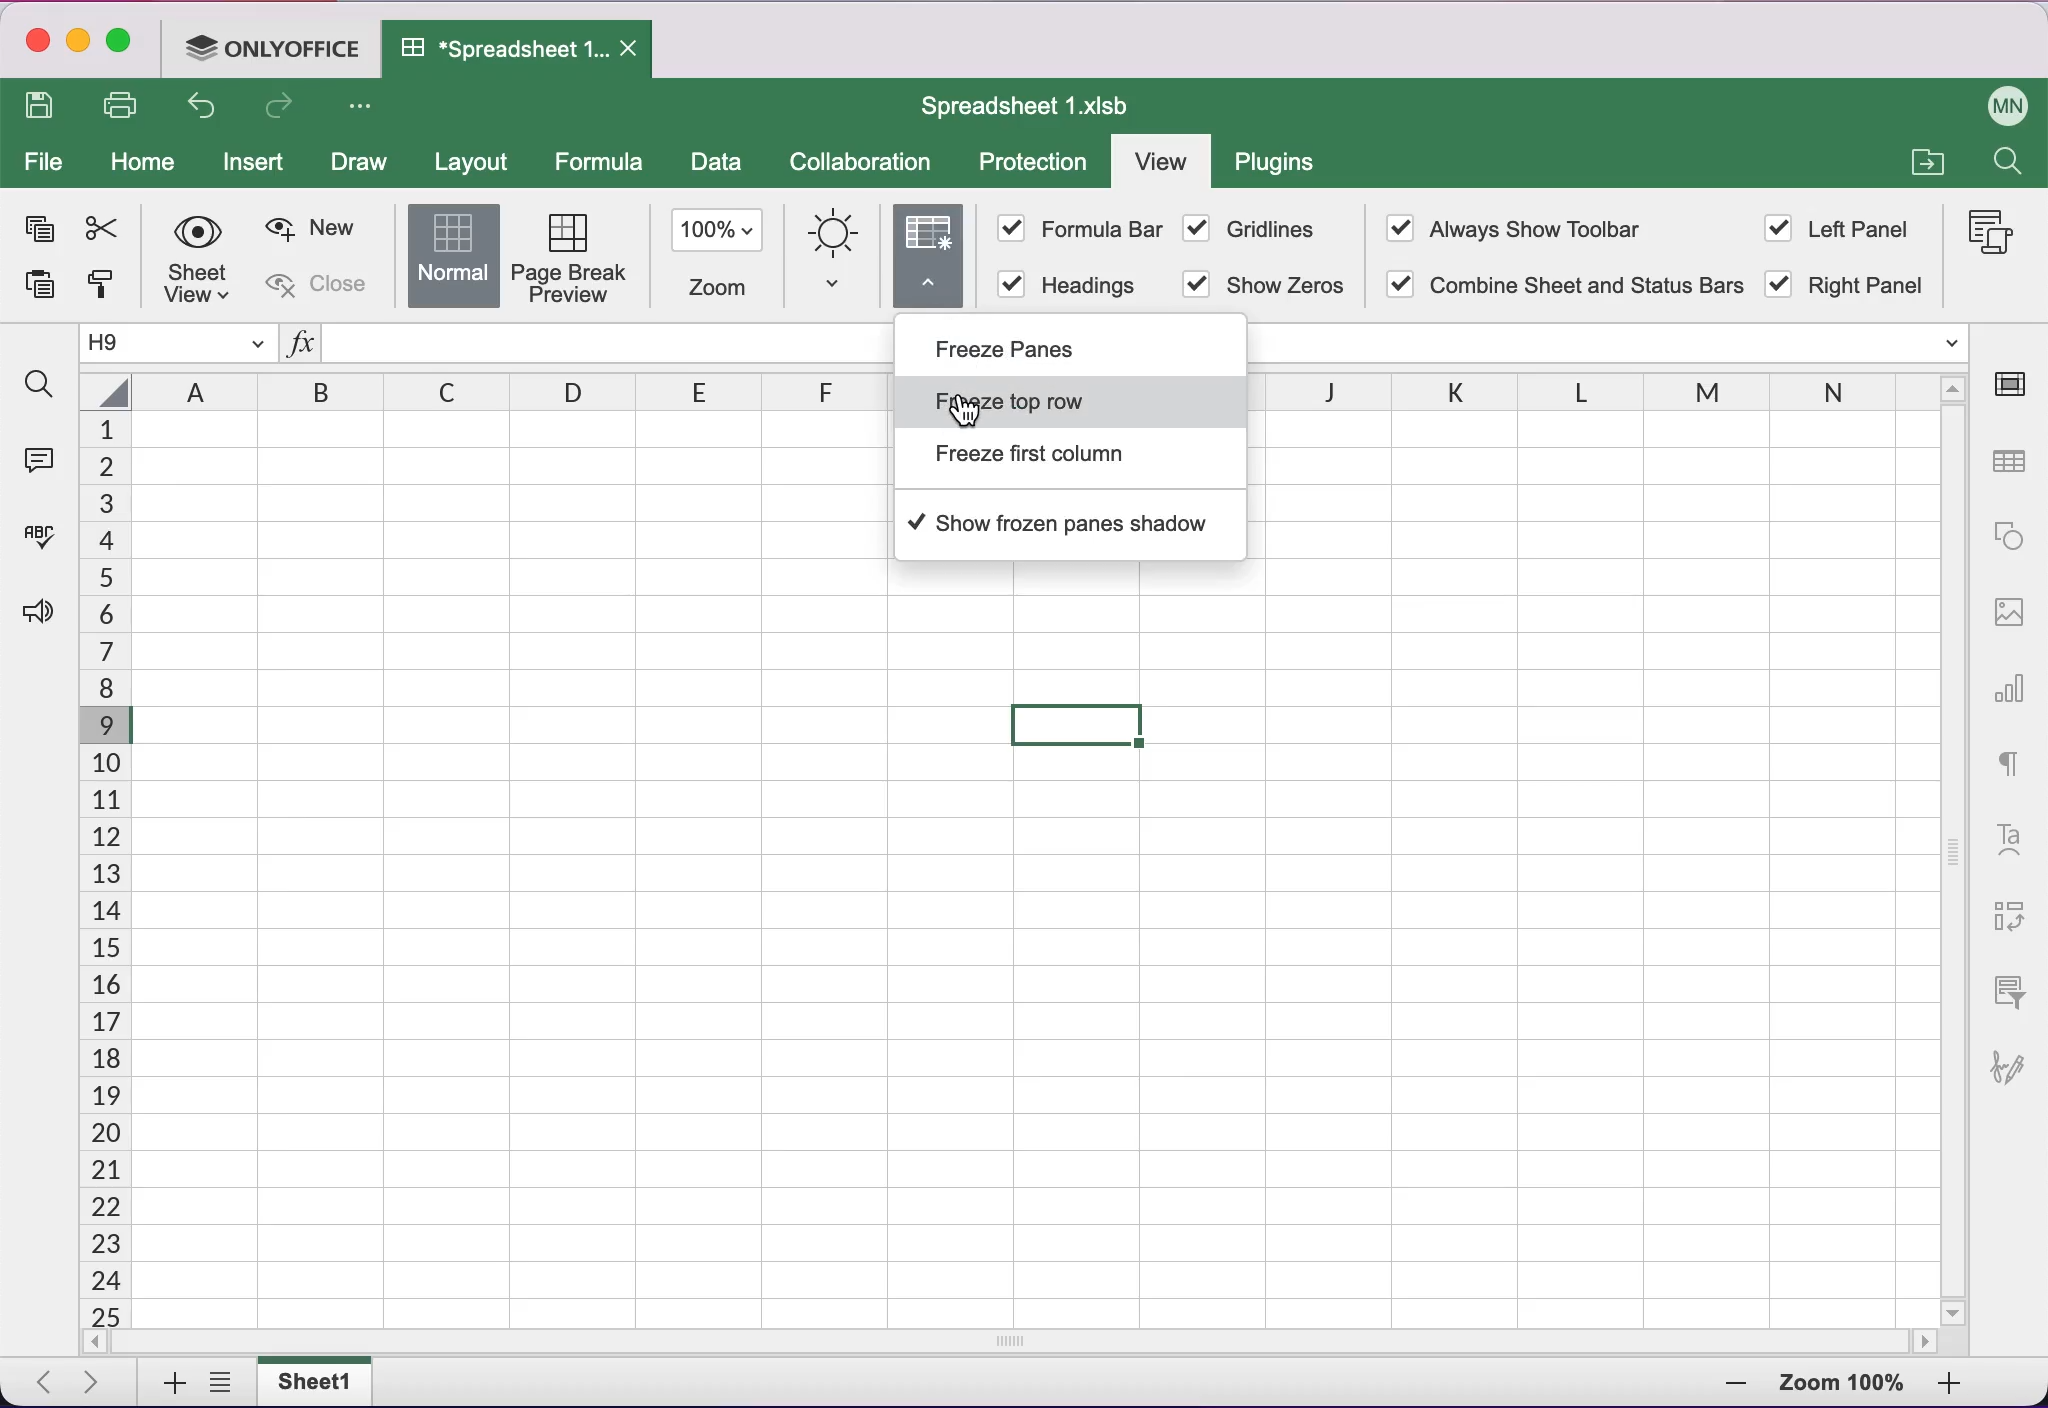 This screenshot has height=1408, width=2048. What do you see at coordinates (2016, 987) in the screenshot?
I see `slicer` at bounding box center [2016, 987].